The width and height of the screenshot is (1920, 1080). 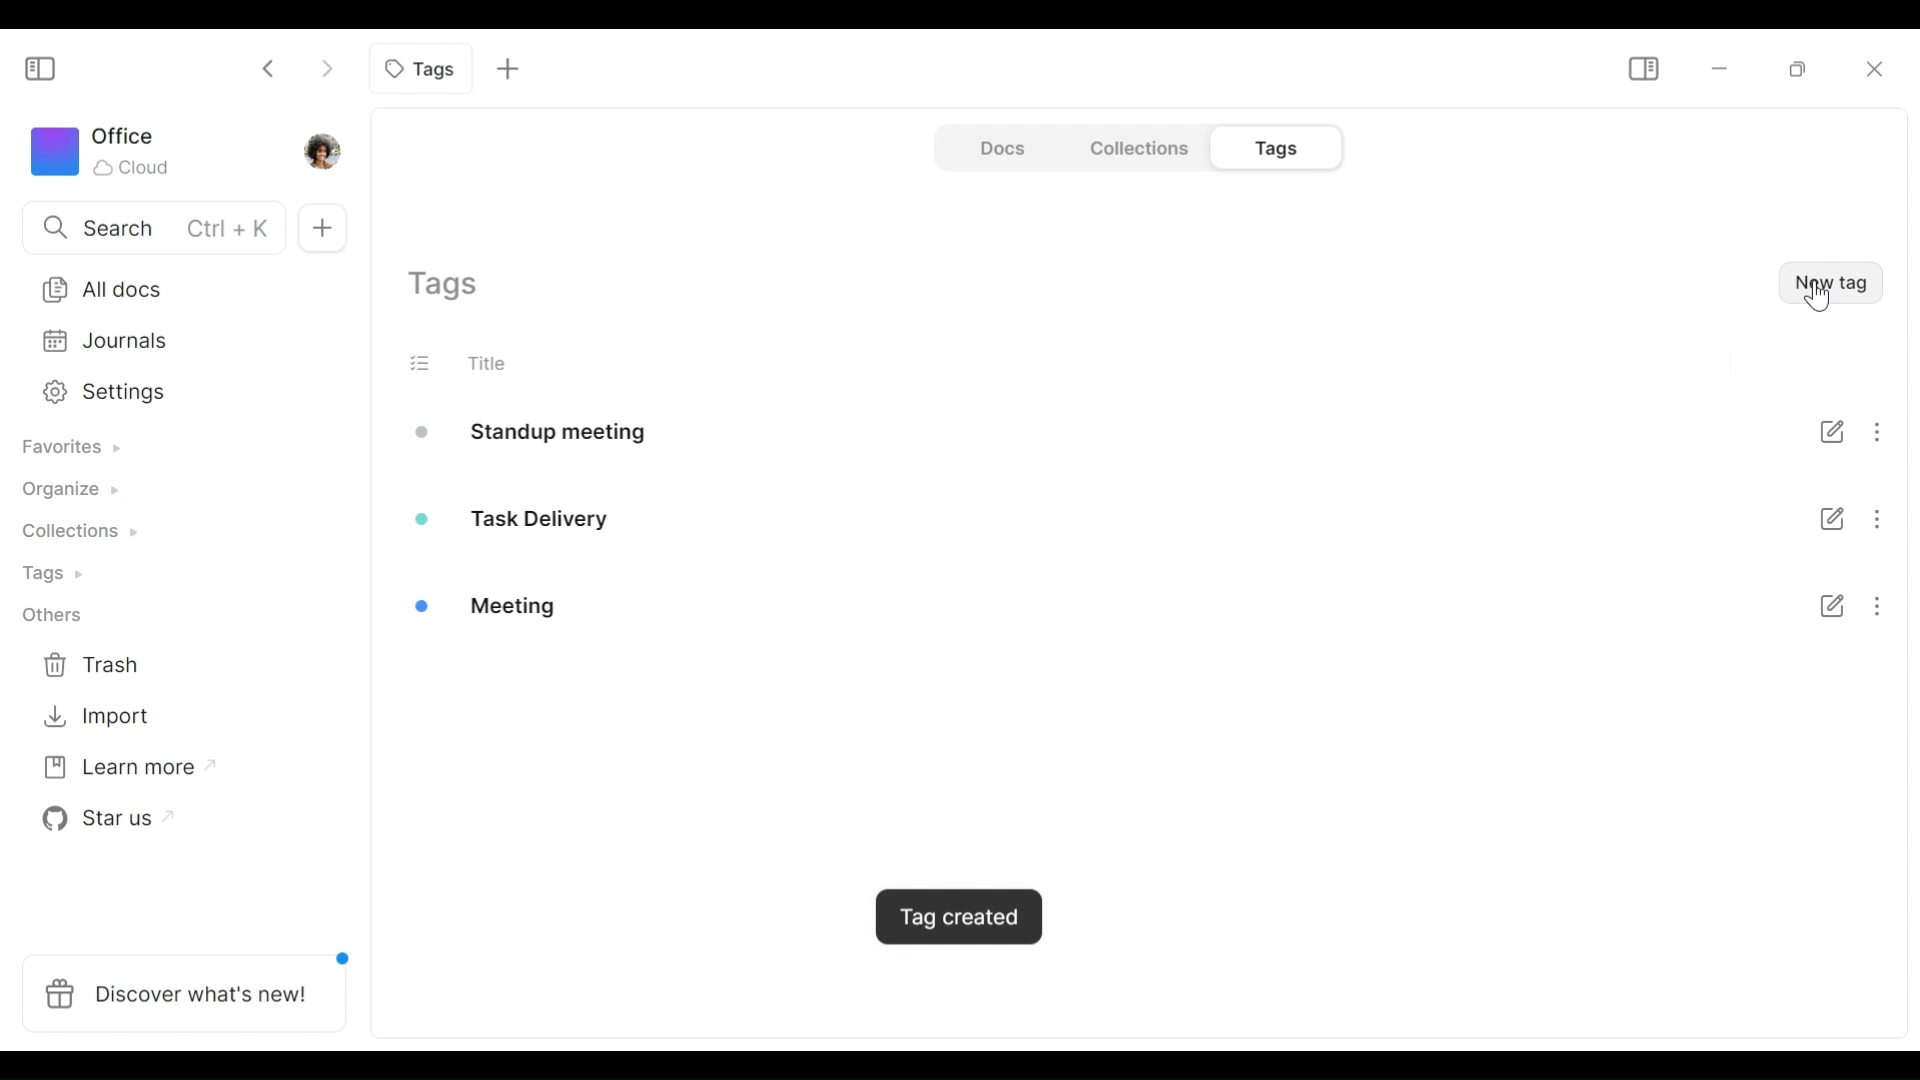 What do you see at coordinates (106, 664) in the screenshot?
I see `Trash` at bounding box center [106, 664].